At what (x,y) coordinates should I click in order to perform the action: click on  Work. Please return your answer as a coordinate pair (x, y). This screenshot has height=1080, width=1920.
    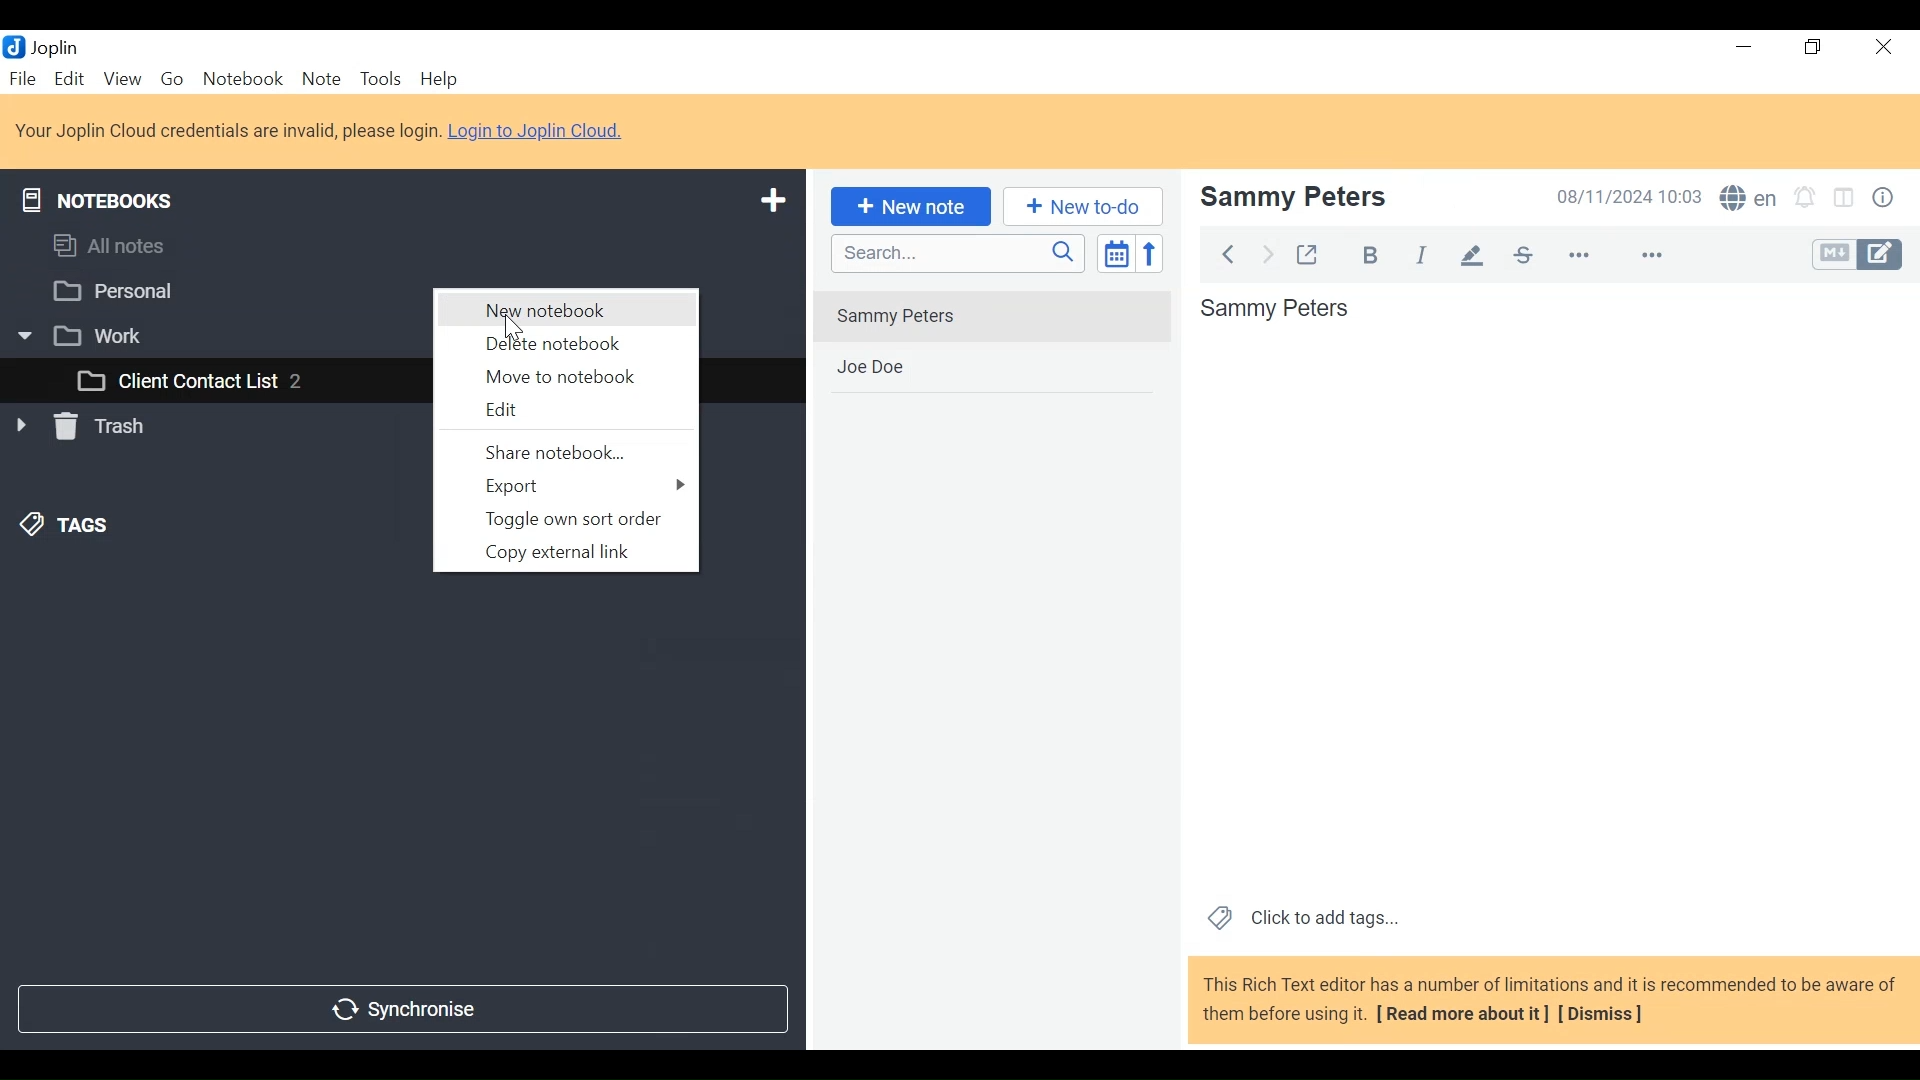
    Looking at the image, I should click on (81, 334).